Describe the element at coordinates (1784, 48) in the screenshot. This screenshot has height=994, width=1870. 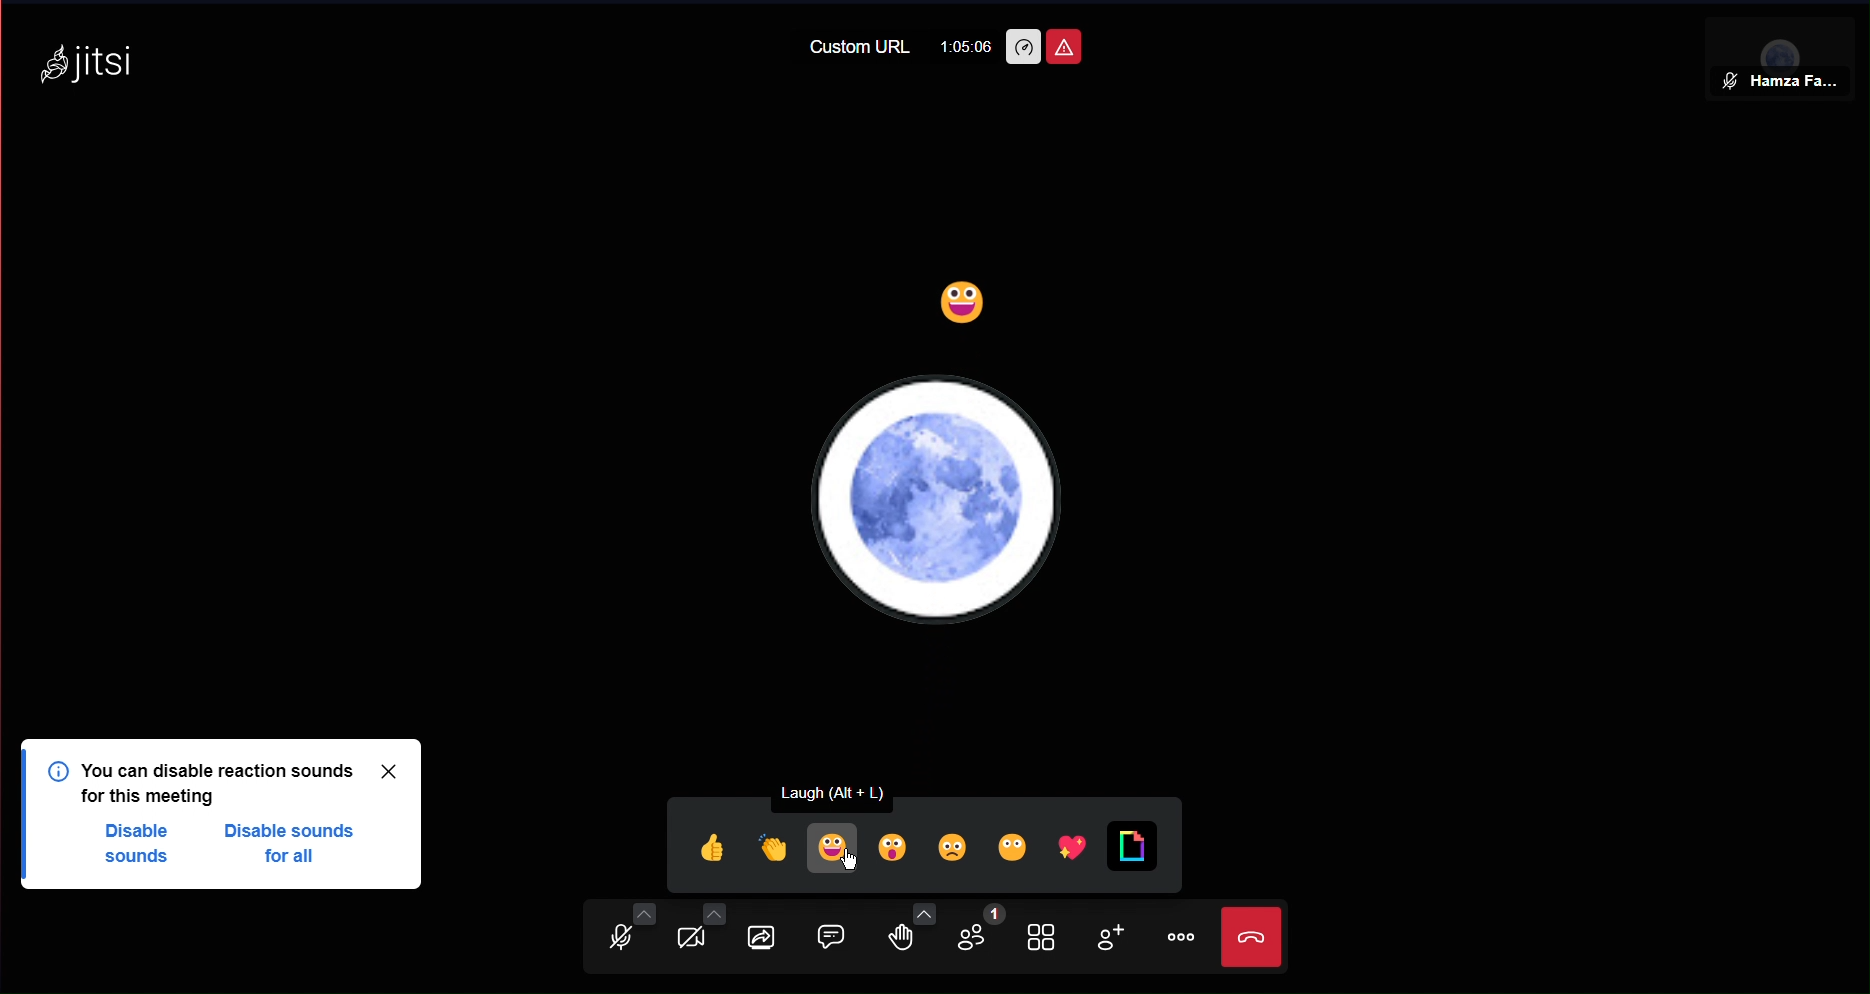
I see `Participant View` at that location.